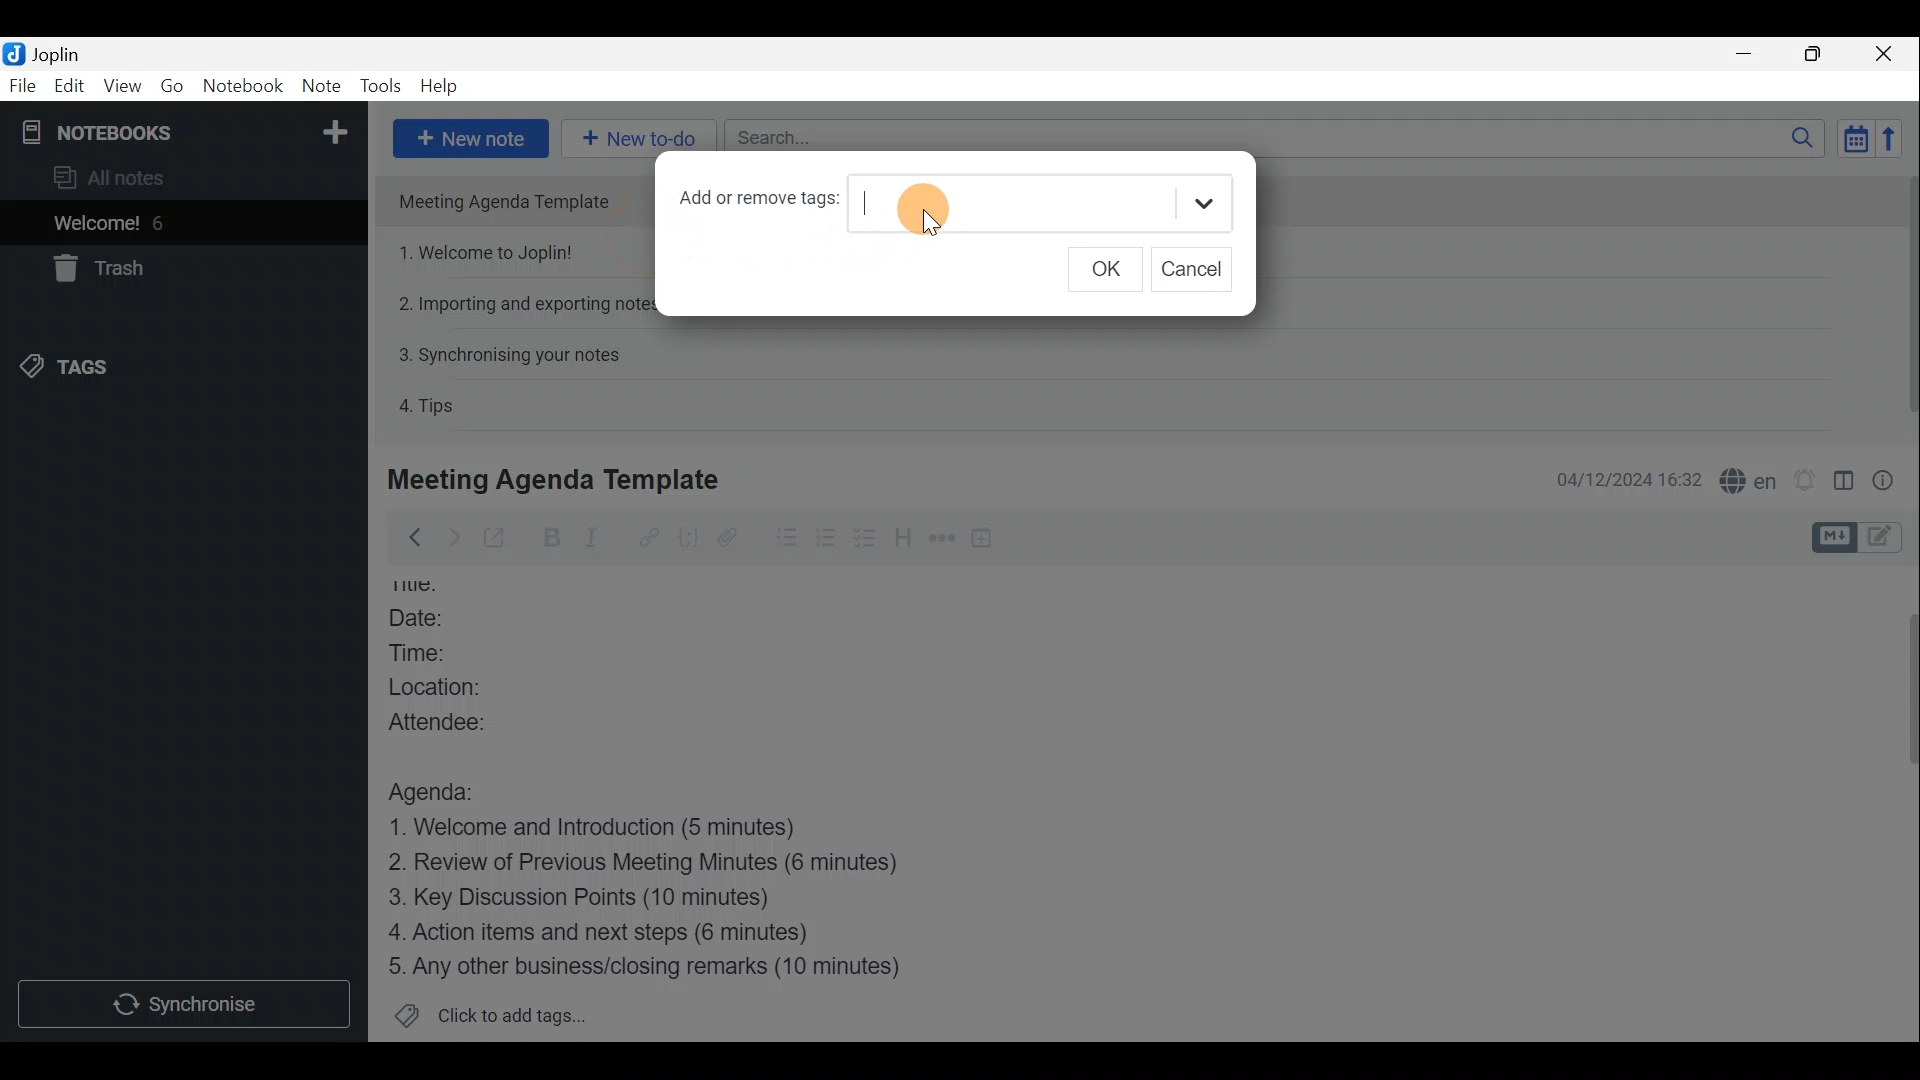  What do you see at coordinates (378, 82) in the screenshot?
I see `Tools` at bounding box center [378, 82].